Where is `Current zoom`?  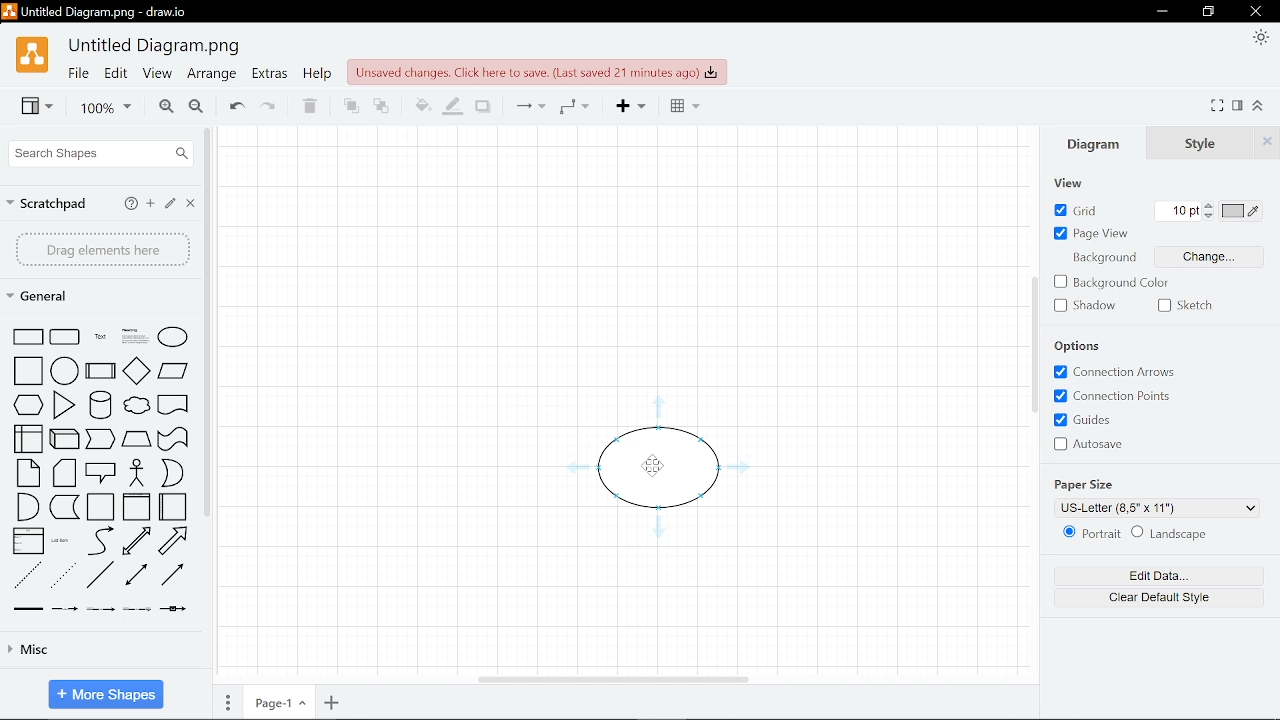 Current zoom is located at coordinates (101, 108).